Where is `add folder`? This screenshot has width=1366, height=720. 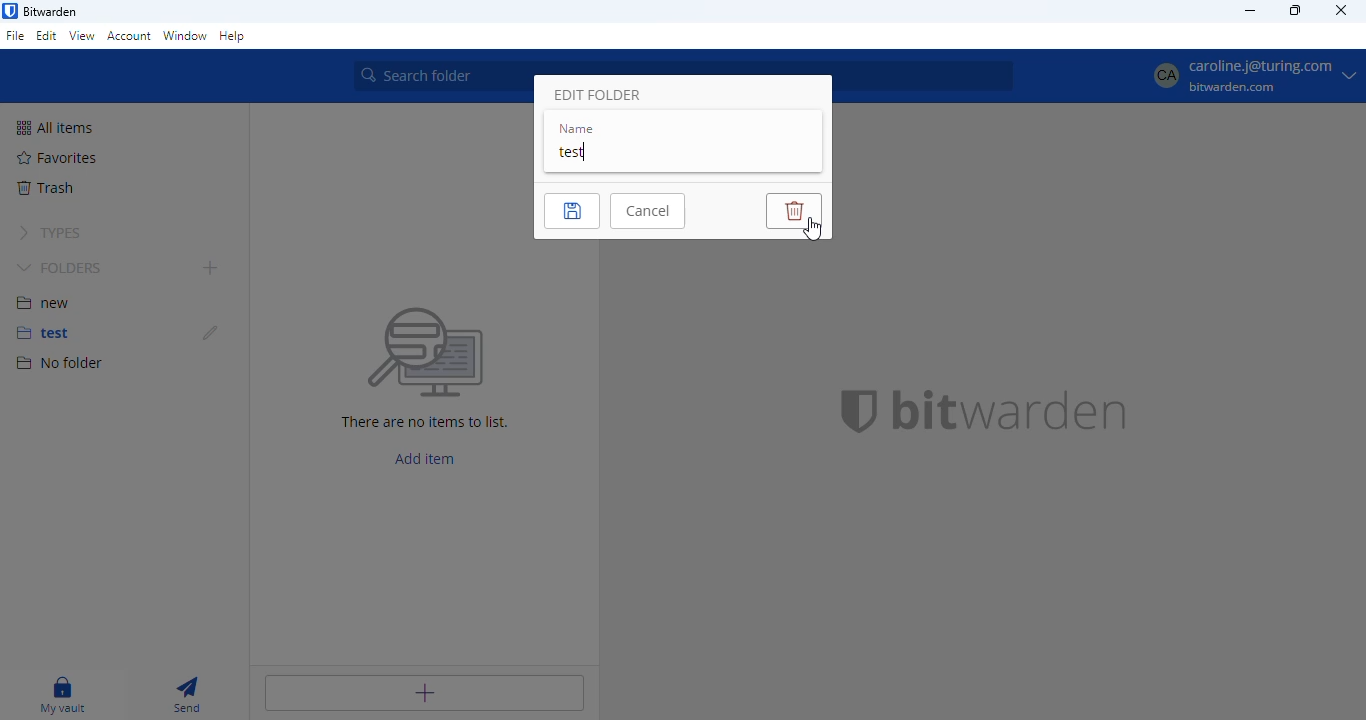 add folder is located at coordinates (210, 268).